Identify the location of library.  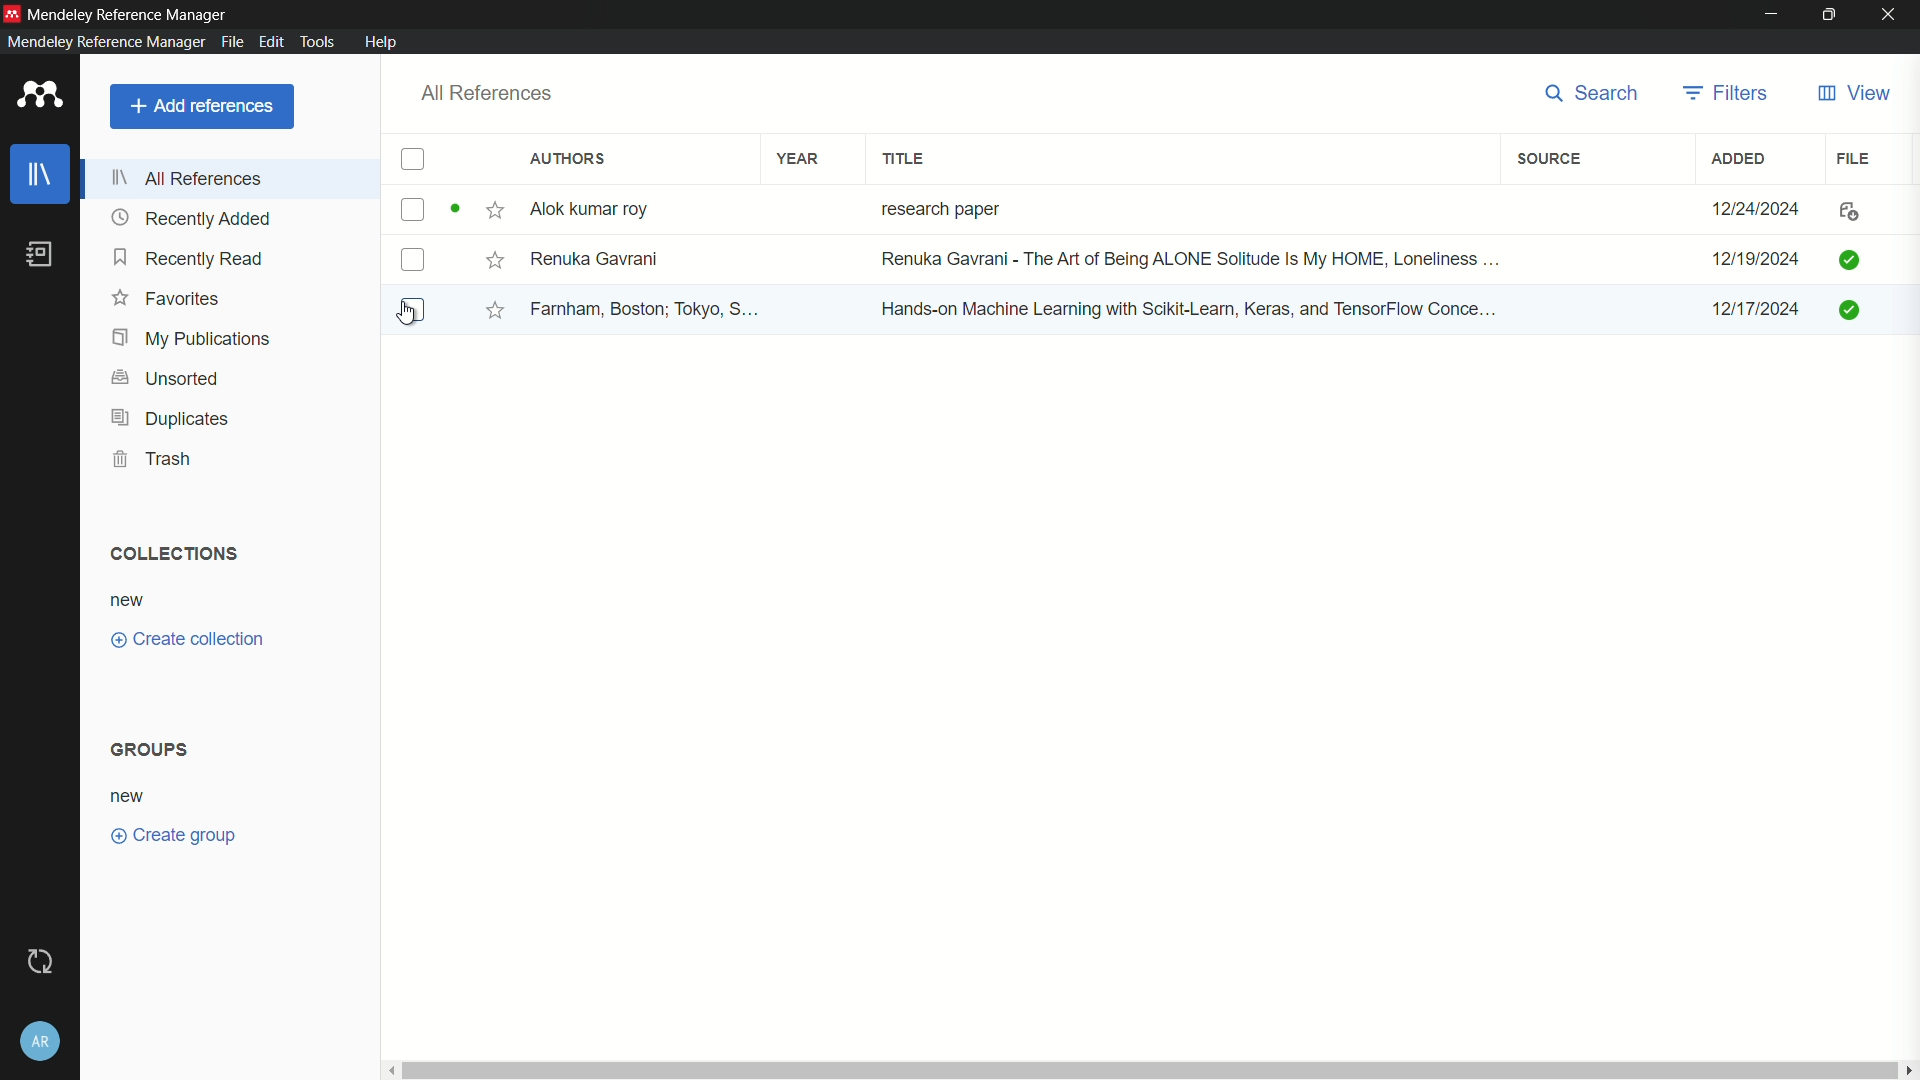
(41, 175).